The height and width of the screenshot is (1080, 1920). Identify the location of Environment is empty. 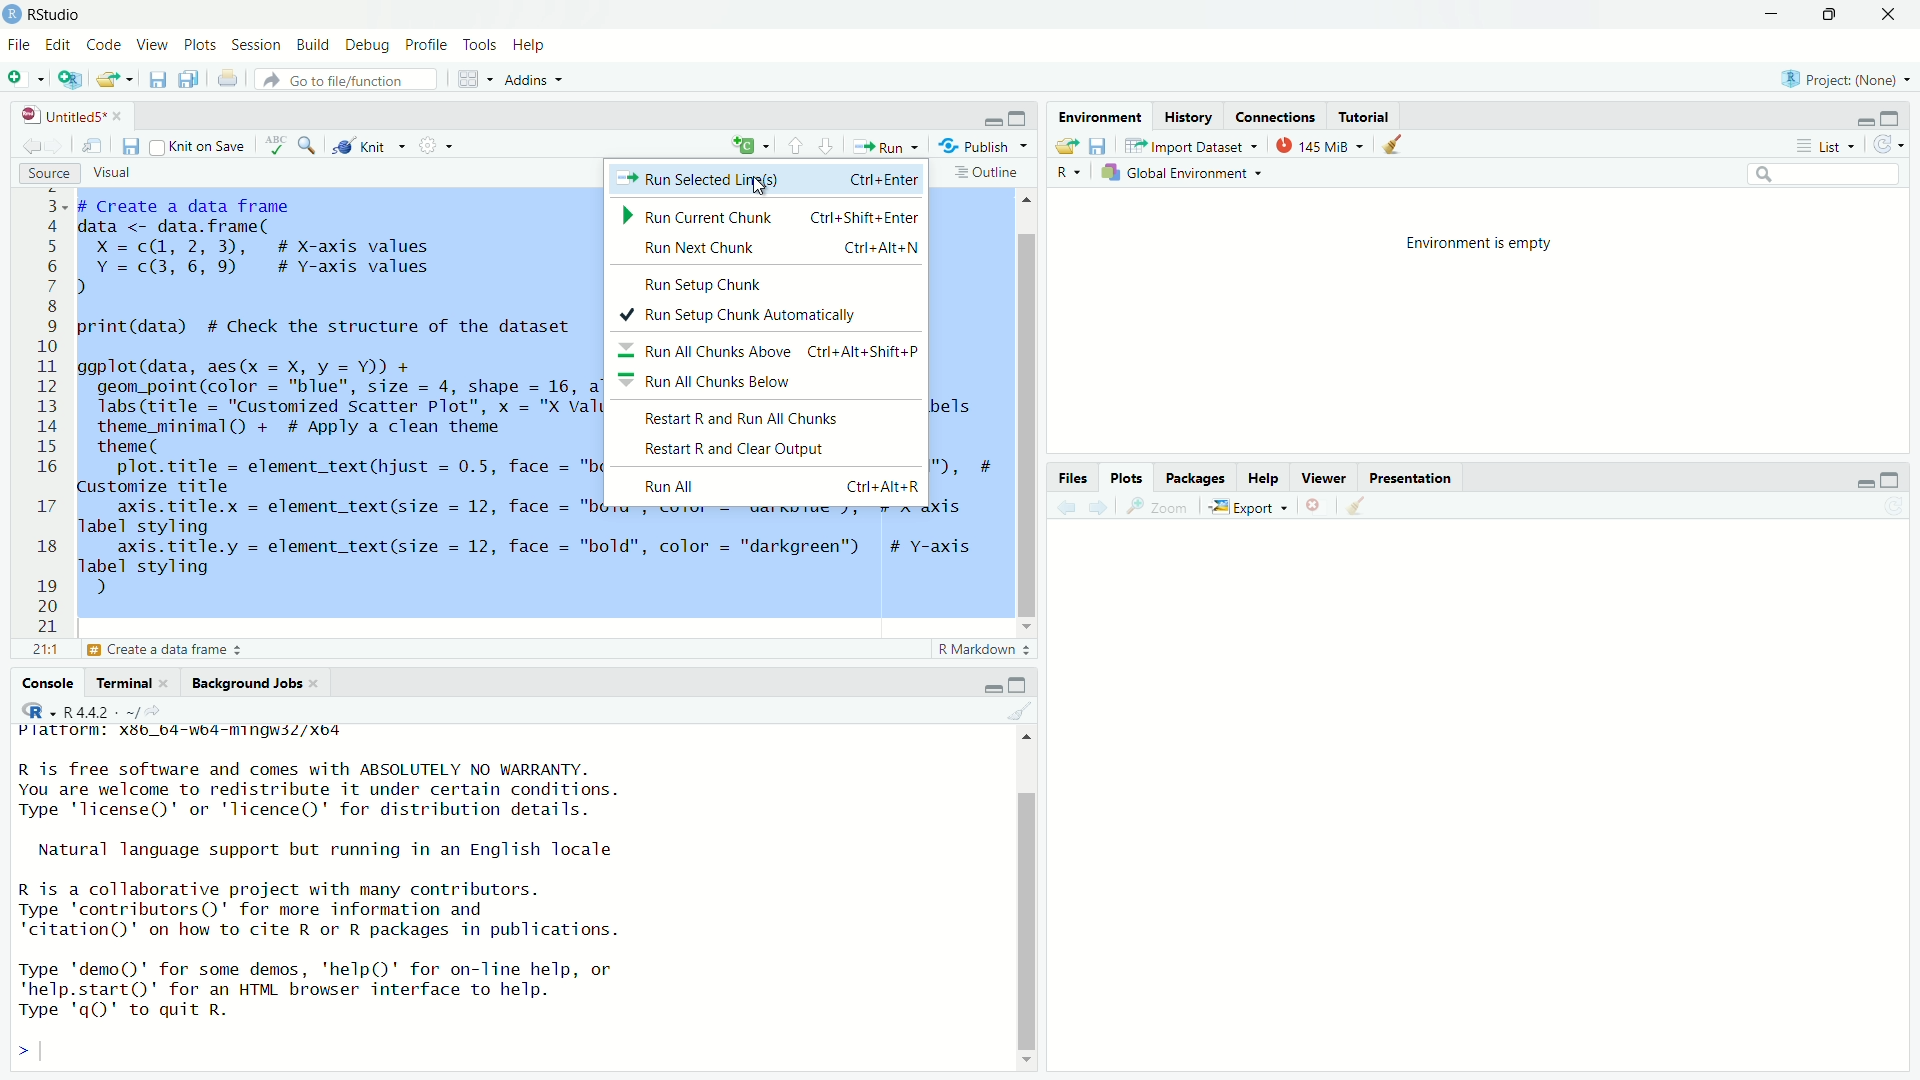
(1480, 244).